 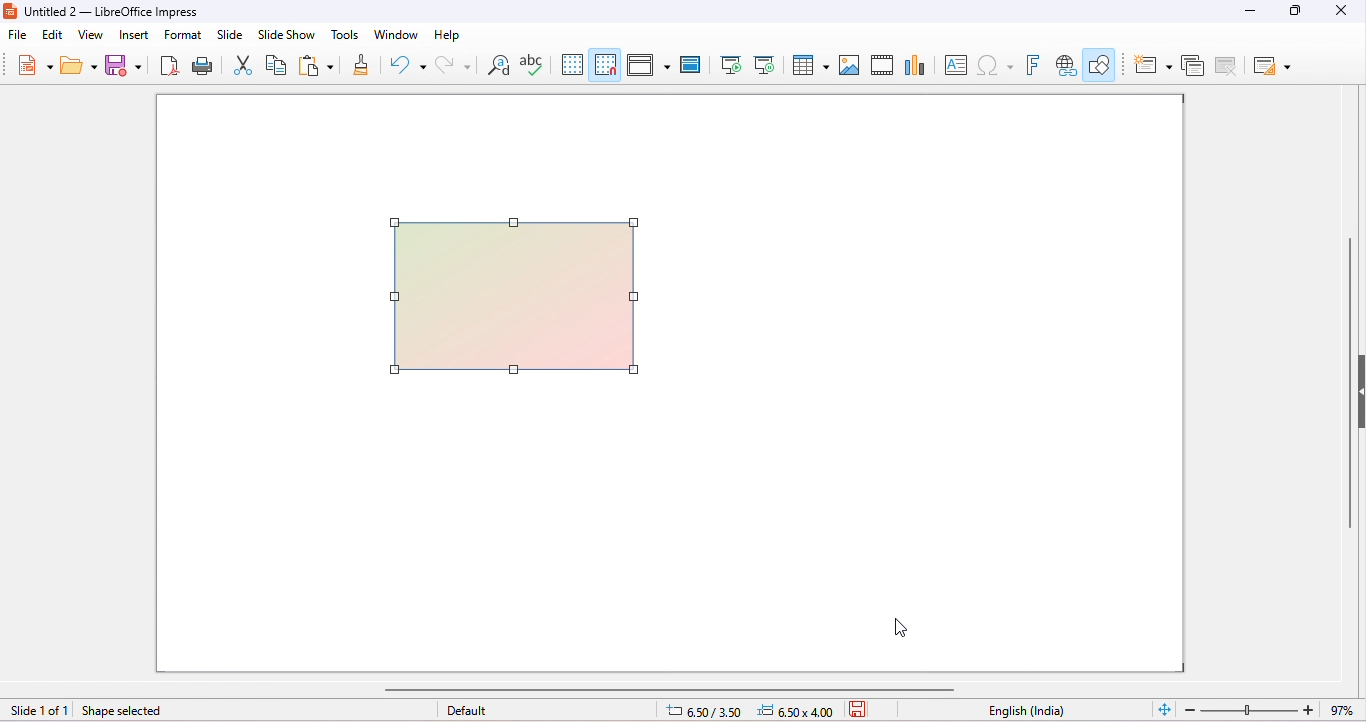 What do you see at coordinates (708, 712) in the screenshot?
I see `6.50/3.50 (cursor position)` at bounding box center [708, 712].